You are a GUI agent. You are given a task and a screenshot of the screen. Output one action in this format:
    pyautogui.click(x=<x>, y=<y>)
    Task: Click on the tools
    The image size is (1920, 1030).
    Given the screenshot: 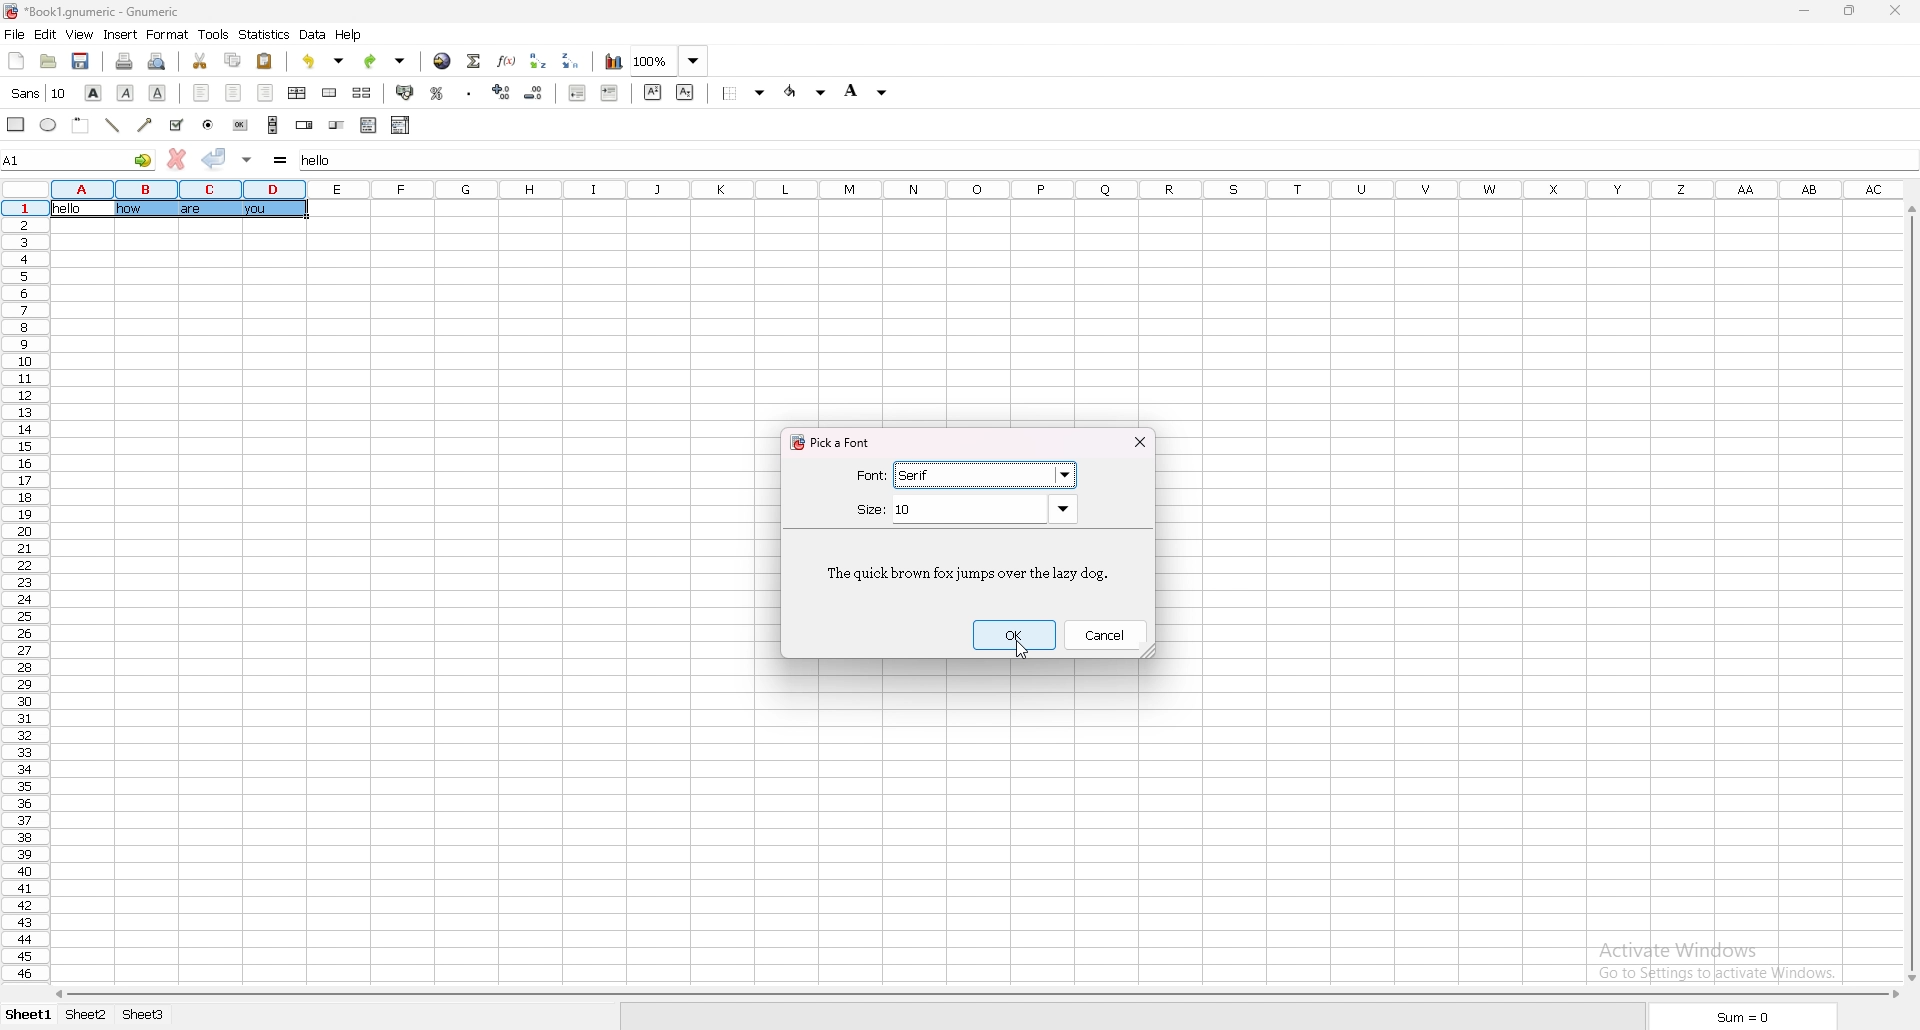 What is the action you would take?
    pyautogui.click(x=214, y=34)
    